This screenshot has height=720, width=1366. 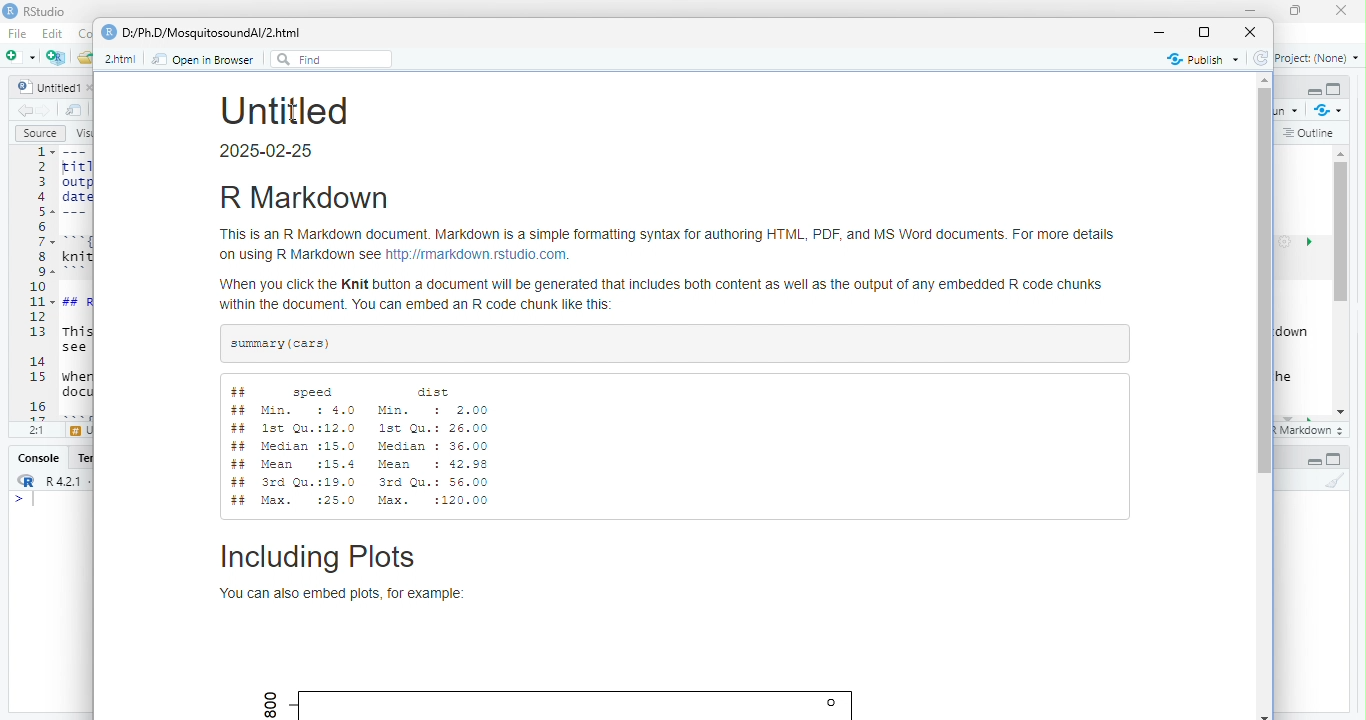 I want to click on scroll up, so click(x=1343, y=153).